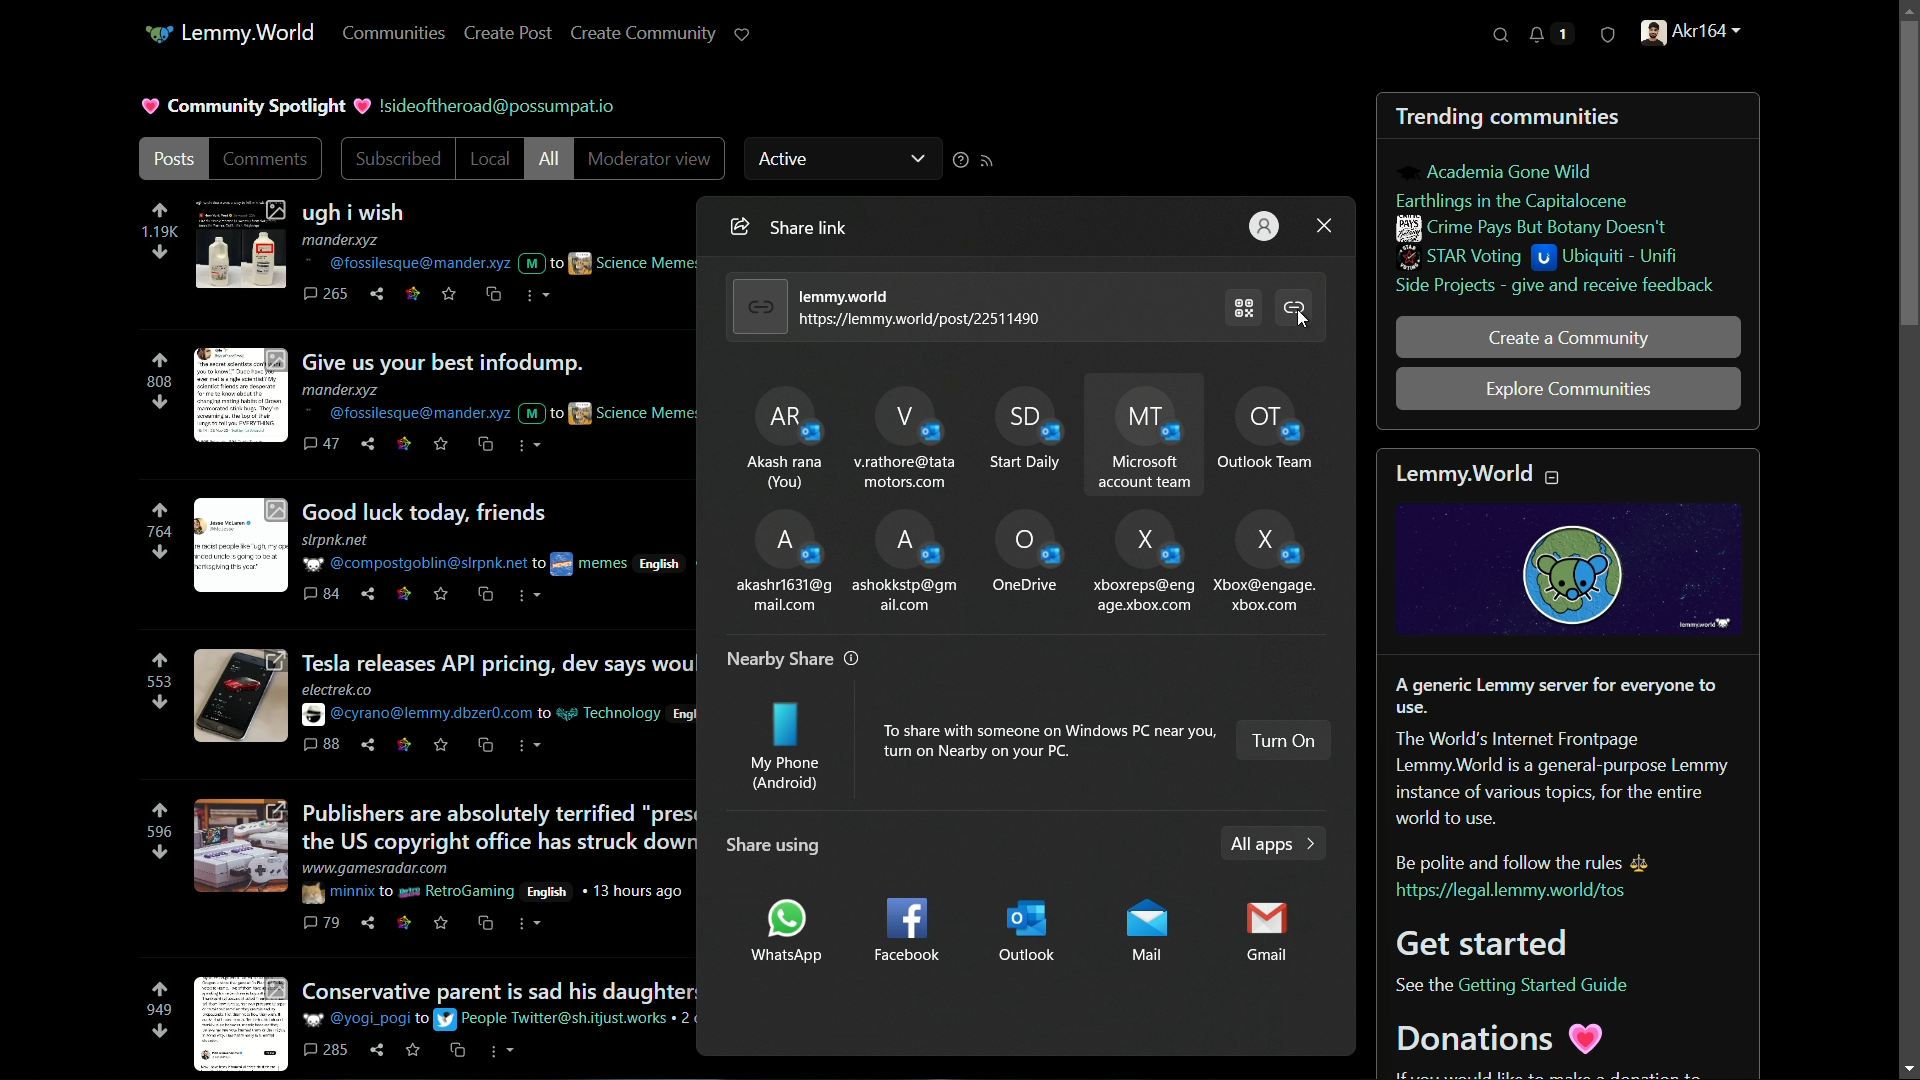  Describe the element at coordinates (443, 448) in the screenshot. I see `save` at that location.